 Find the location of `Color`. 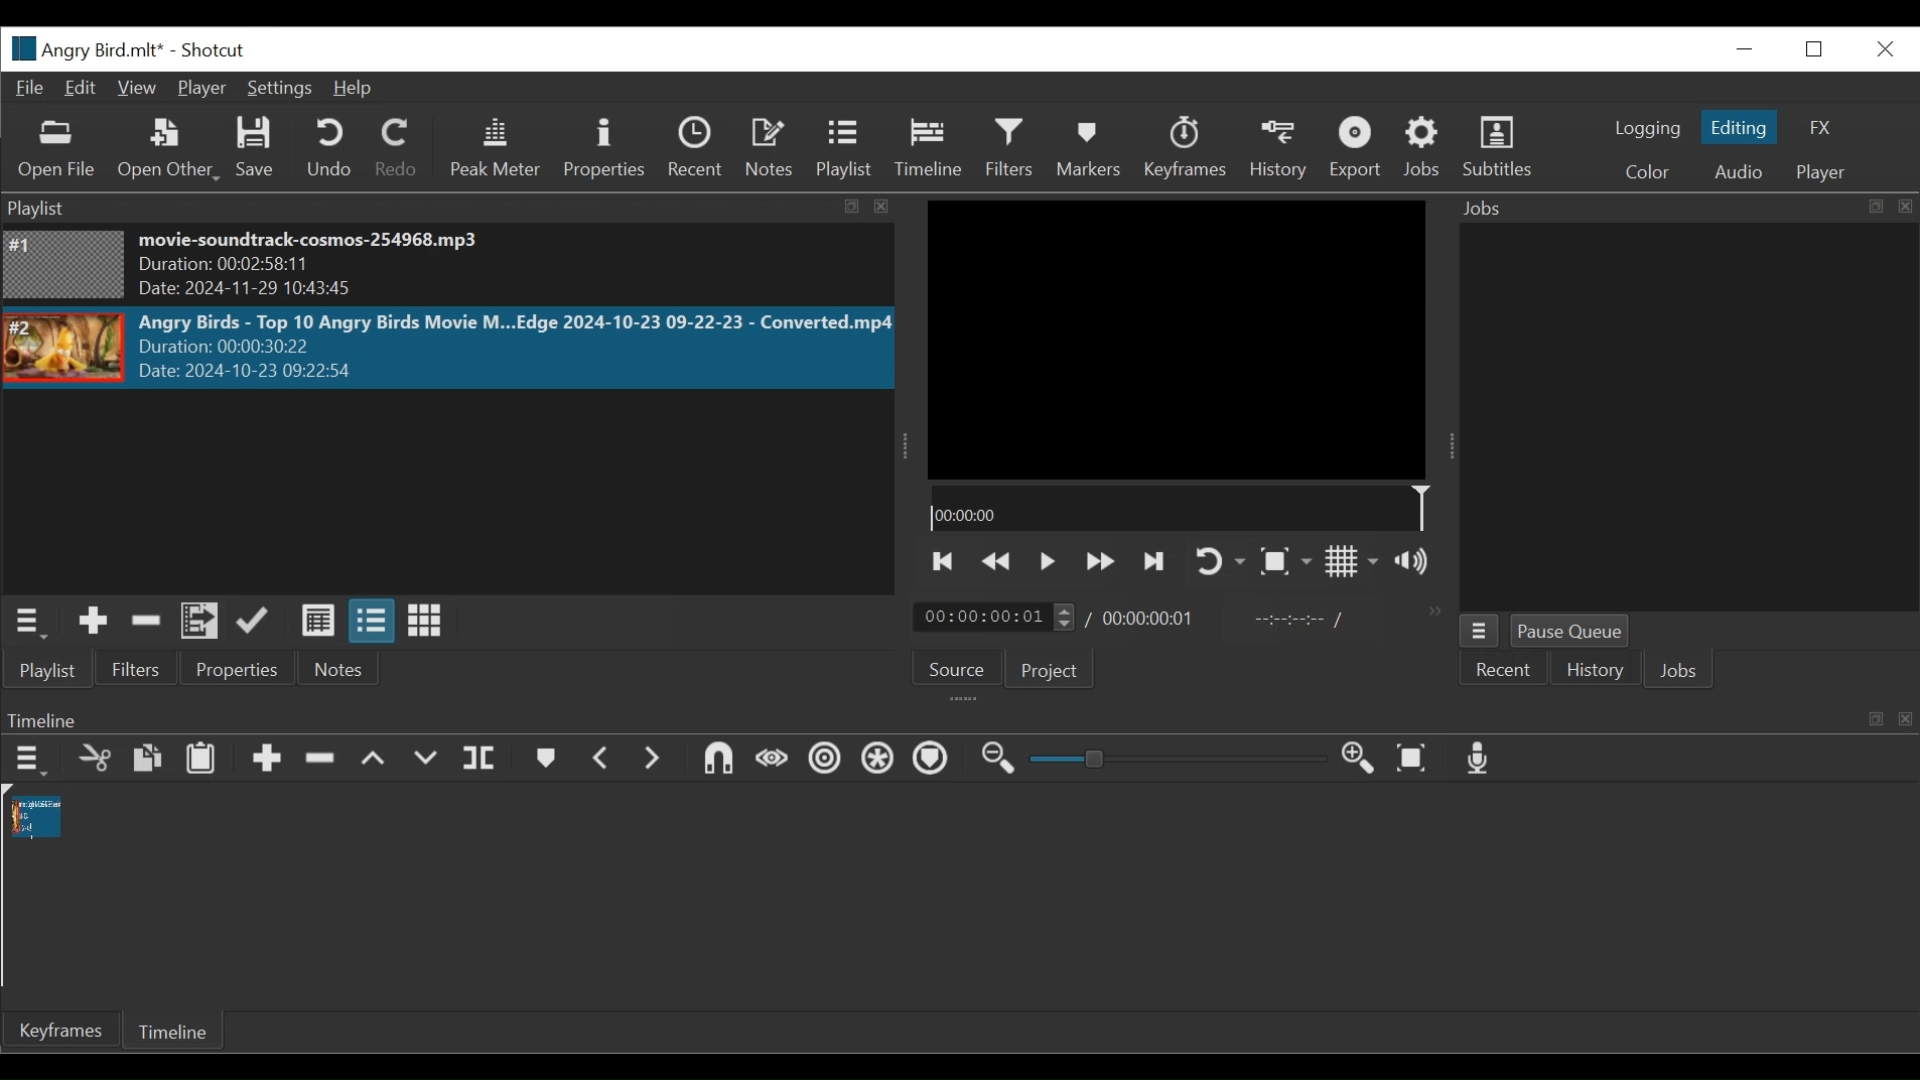

Color is located at coordinates (1648, 173).